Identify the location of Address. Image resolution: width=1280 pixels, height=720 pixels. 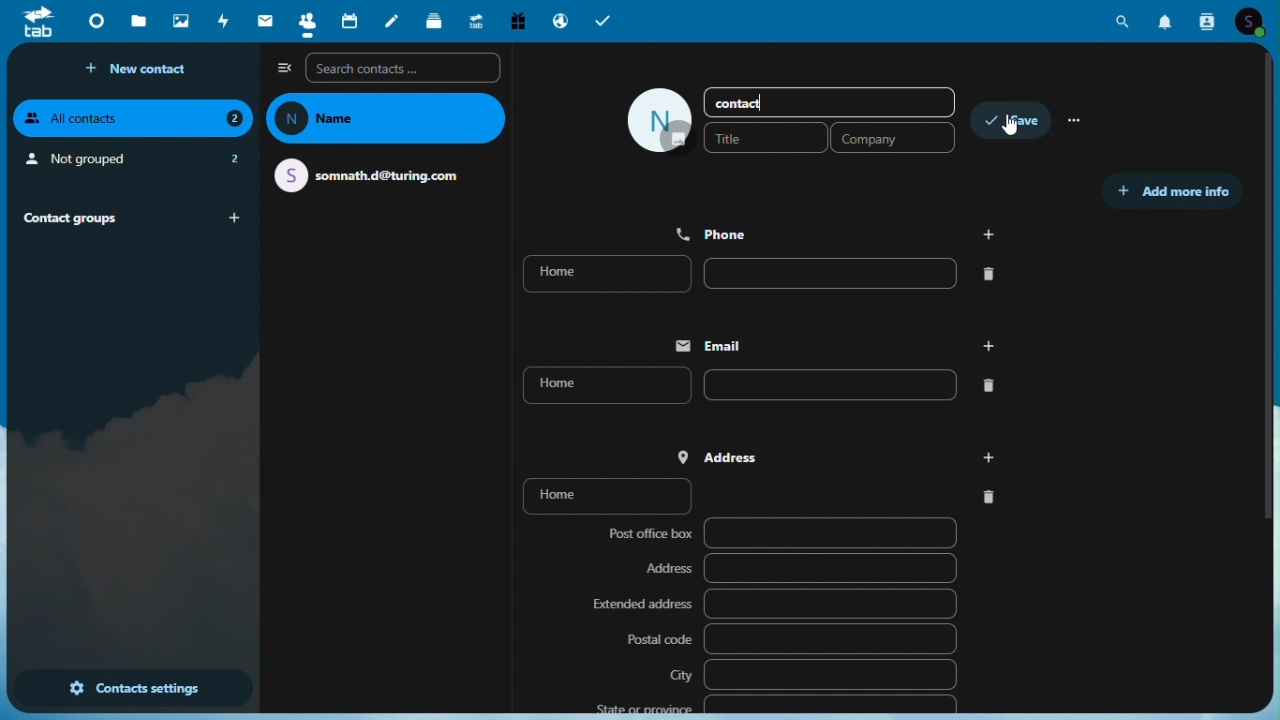
(840, 454).